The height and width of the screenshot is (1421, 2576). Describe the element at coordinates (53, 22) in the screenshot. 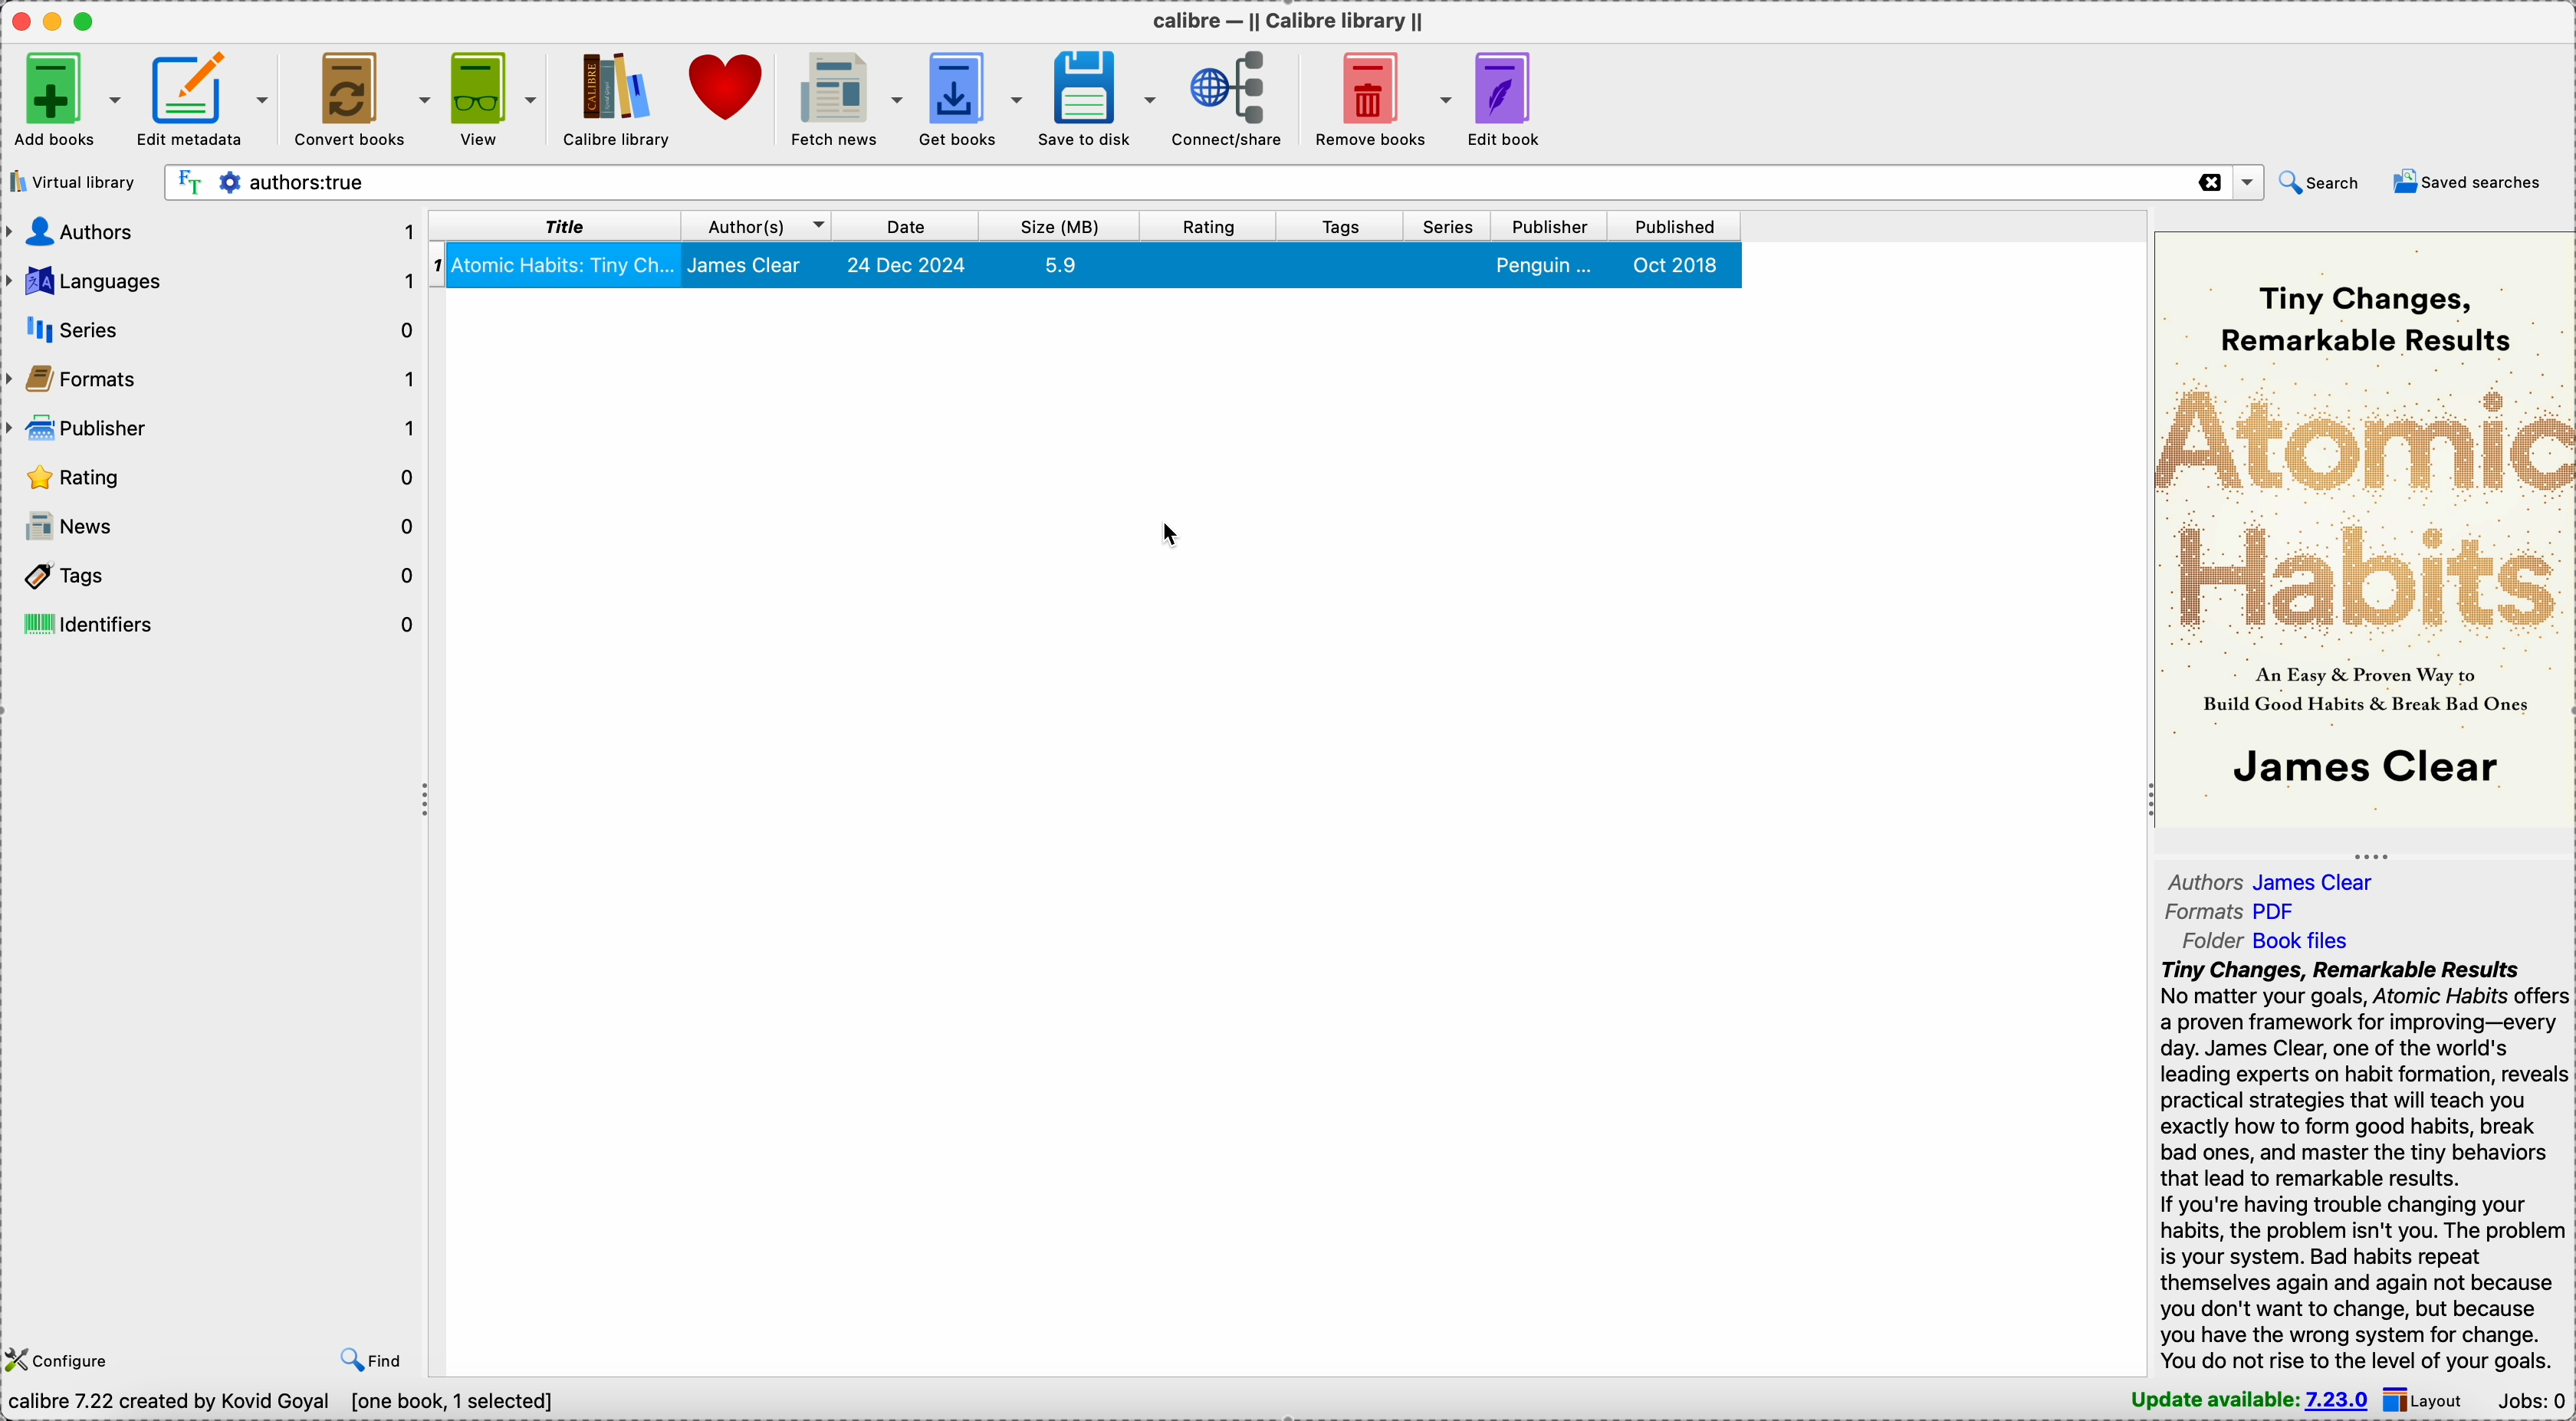

I see `minimize Calibre` at that location.